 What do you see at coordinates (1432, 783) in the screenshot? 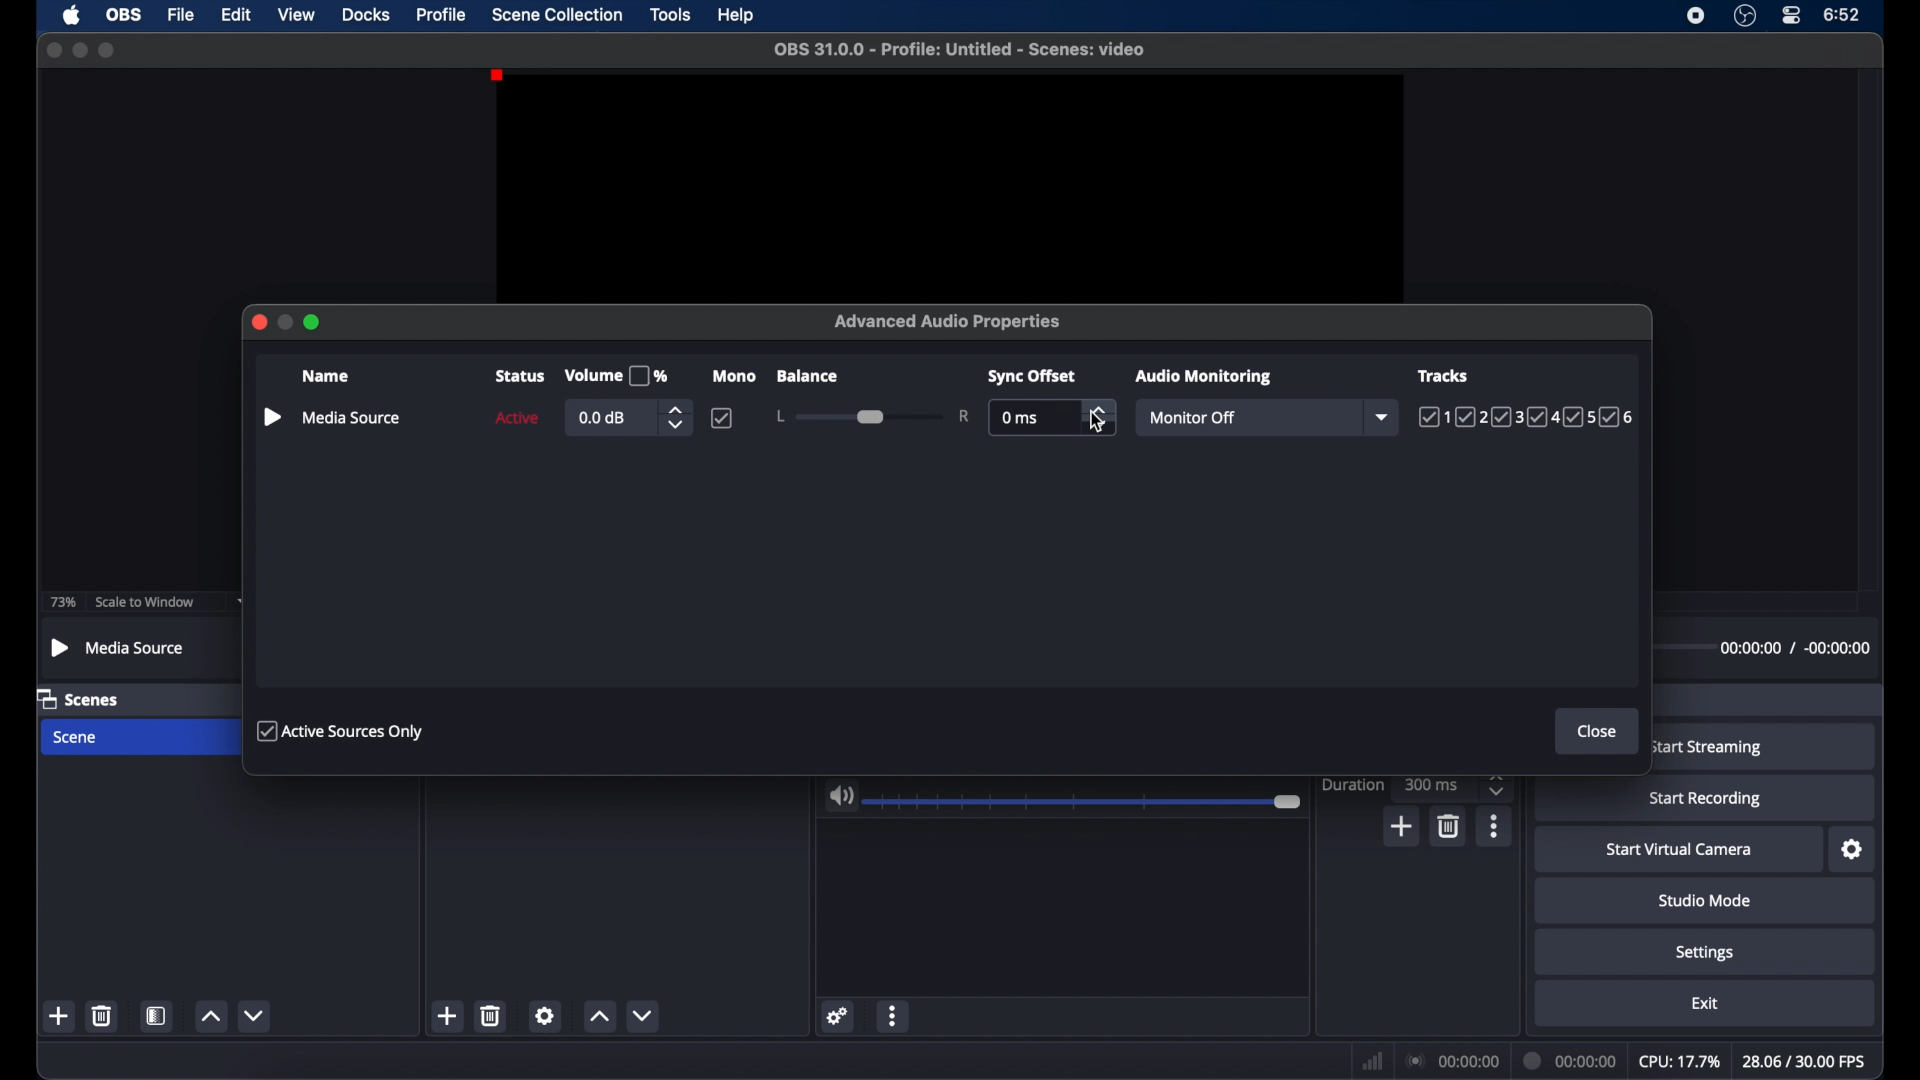
I see `300 ms` at bounding box center [1432, 783].